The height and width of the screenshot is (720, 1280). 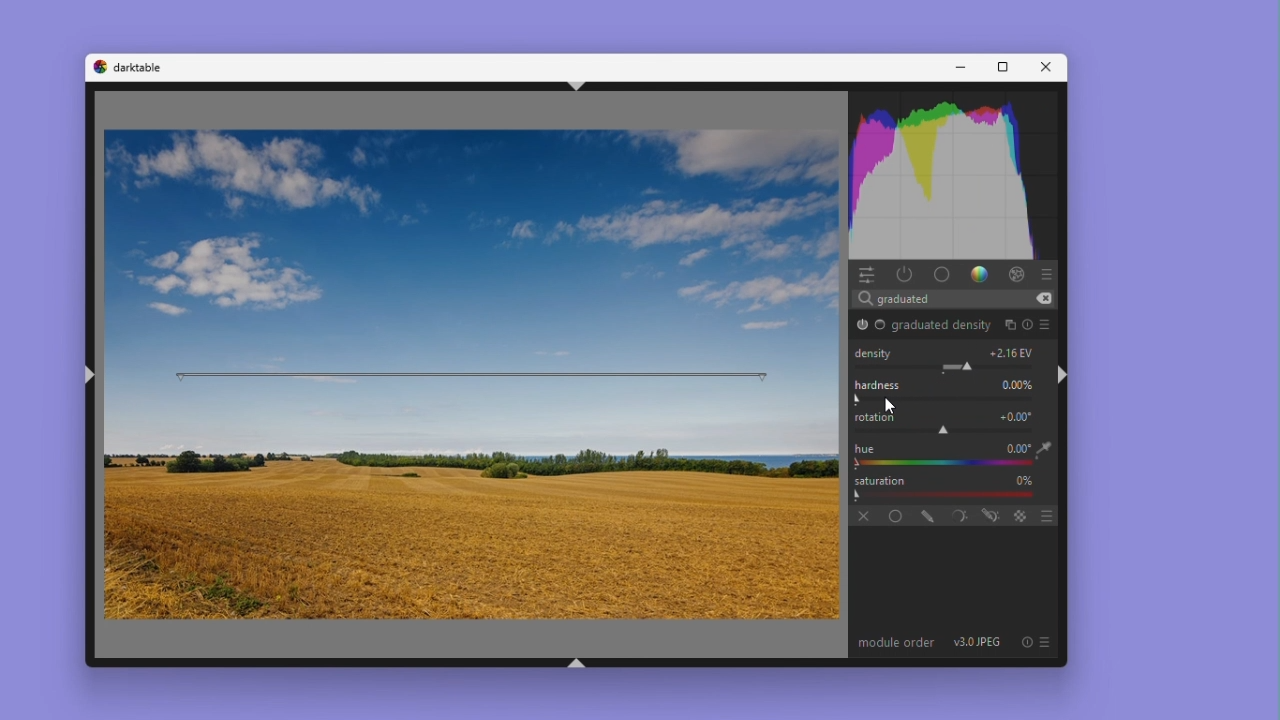 I want to click on preset, so click(x=1048, y=324).